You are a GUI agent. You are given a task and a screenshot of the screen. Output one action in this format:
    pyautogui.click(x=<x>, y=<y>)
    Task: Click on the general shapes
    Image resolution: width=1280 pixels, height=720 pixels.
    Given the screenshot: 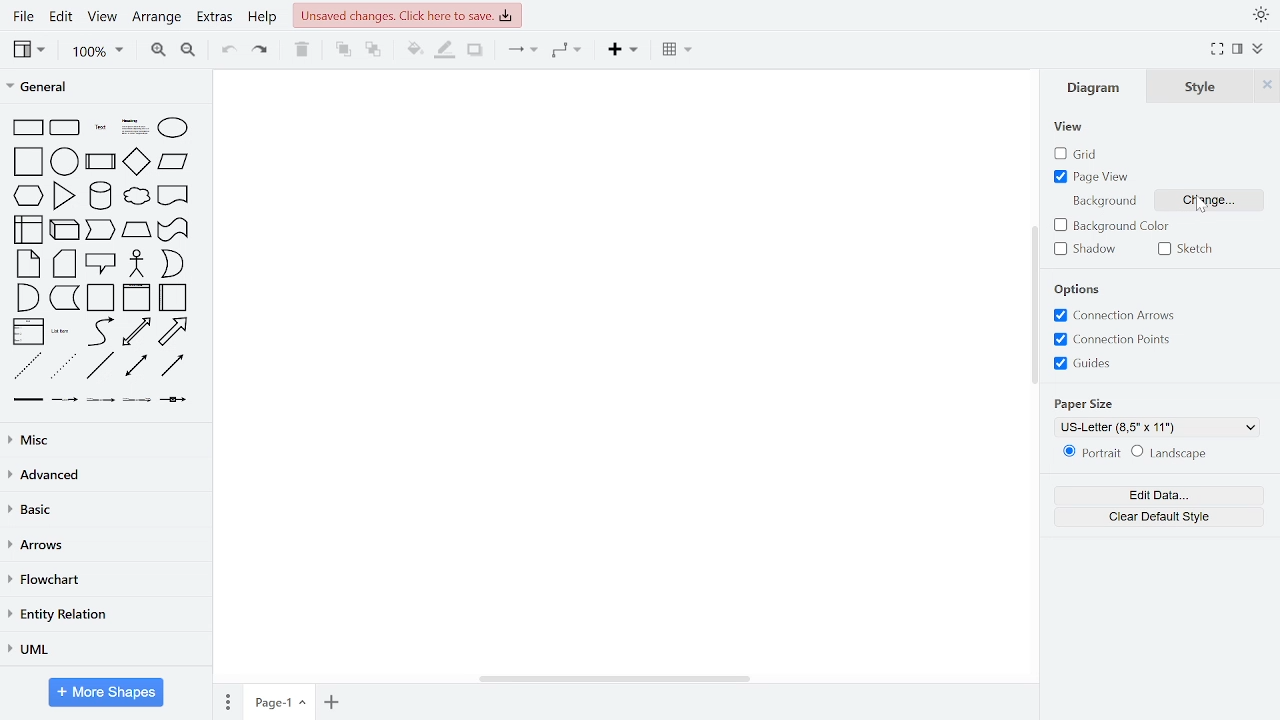 What is the action you would take?
    pyautogui.click(x=172, y=194)
    